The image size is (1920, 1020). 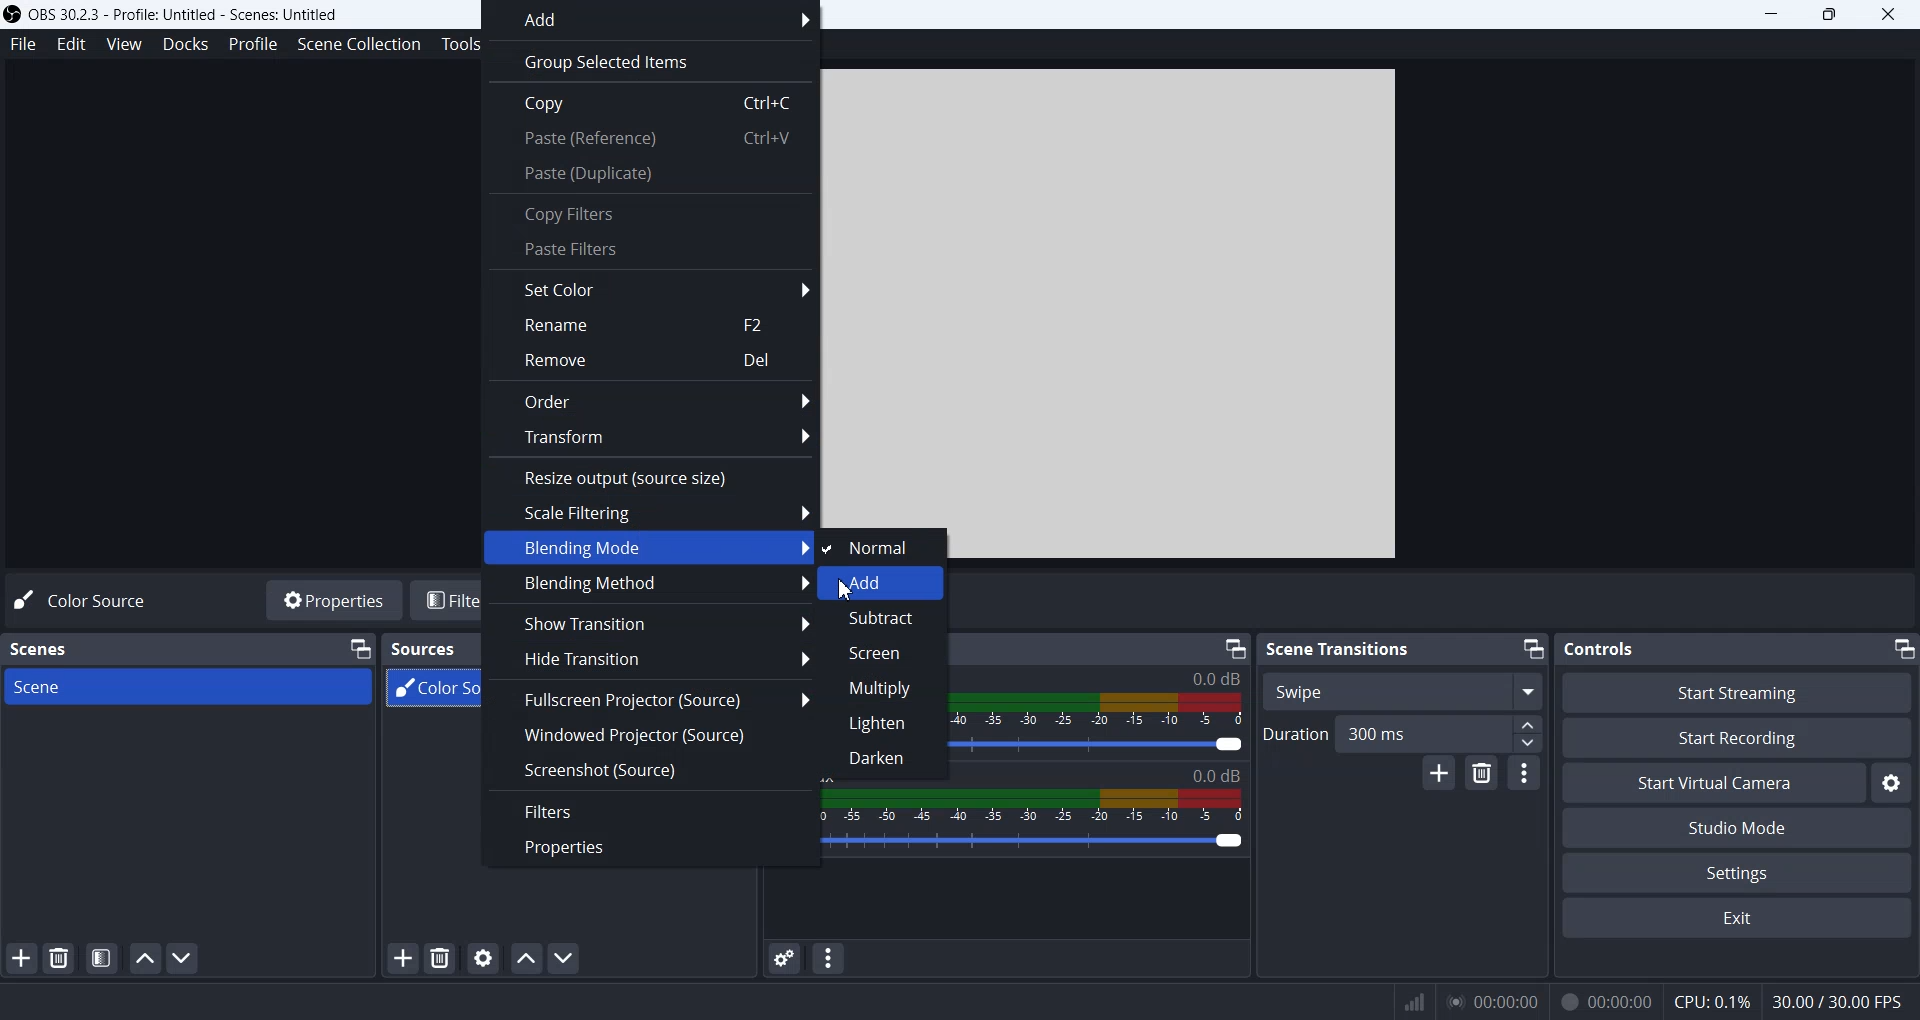 I want to click on Darken, so click(x=892, y=759).